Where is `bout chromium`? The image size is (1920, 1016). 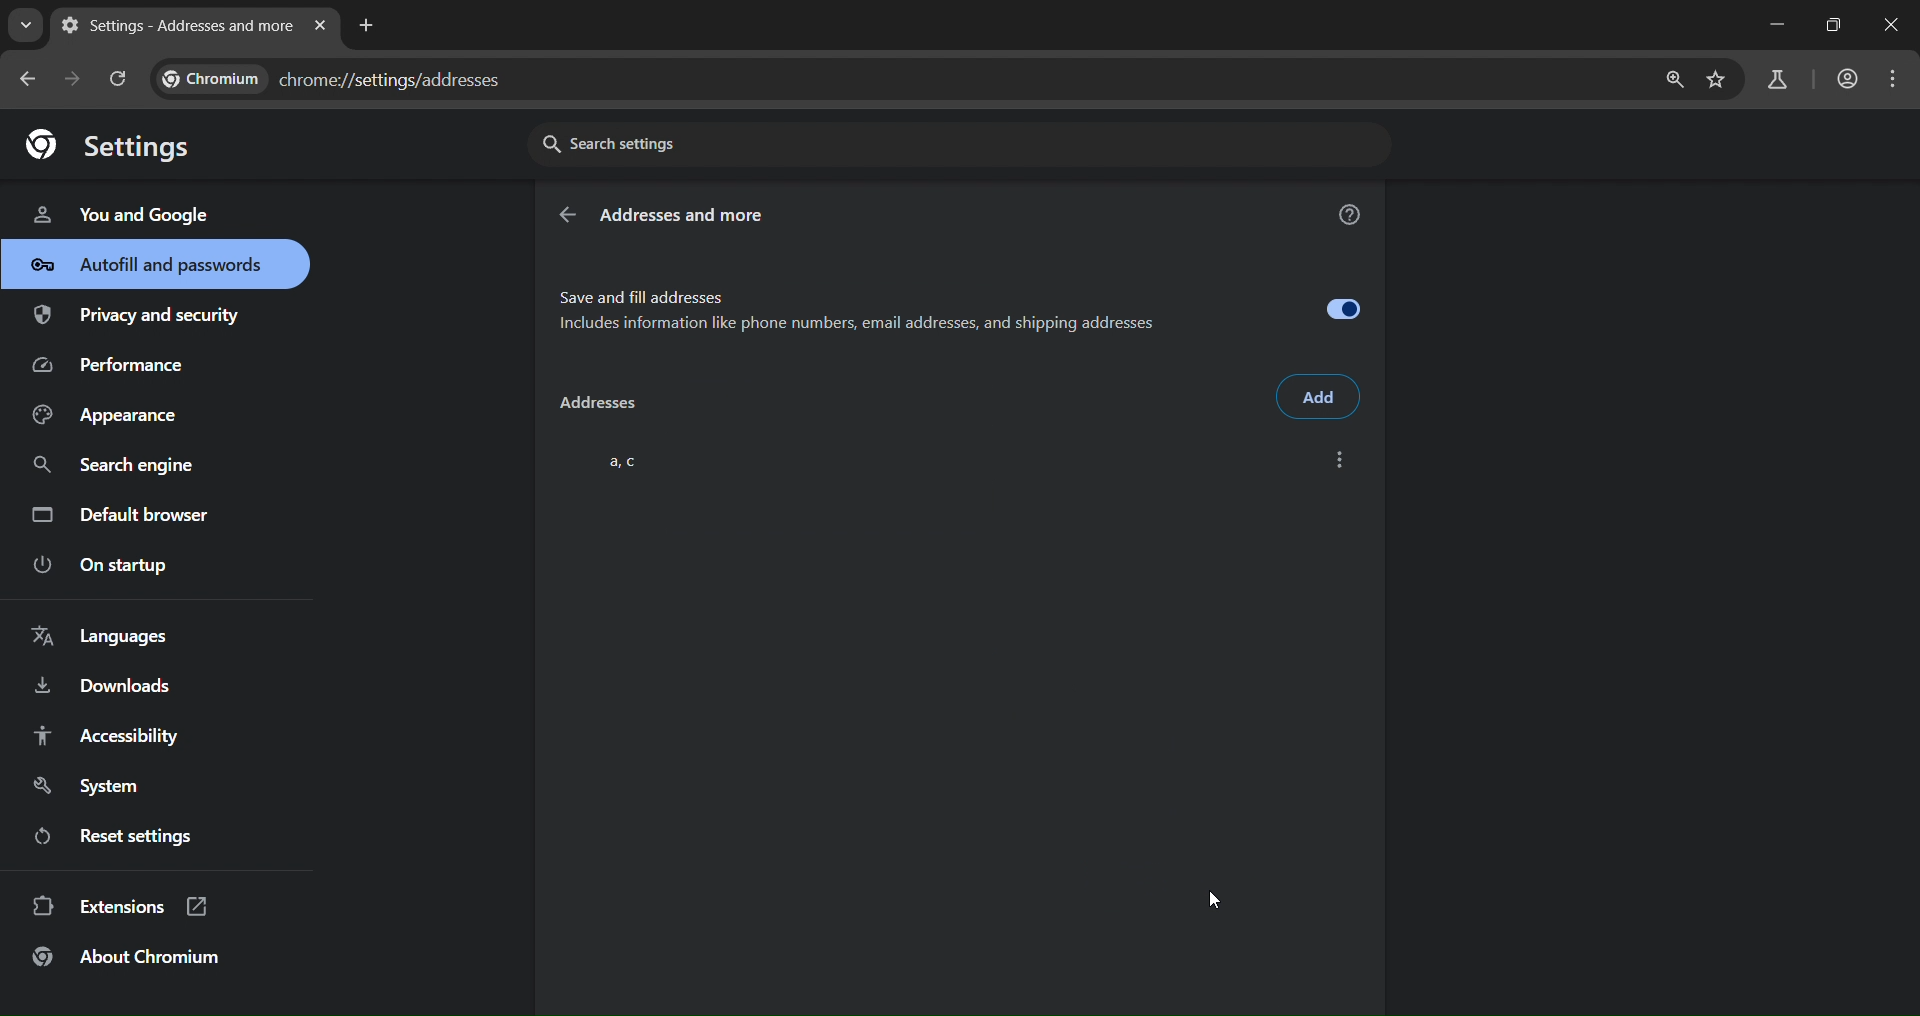 bout chromium is located at coordinates (130, 956).